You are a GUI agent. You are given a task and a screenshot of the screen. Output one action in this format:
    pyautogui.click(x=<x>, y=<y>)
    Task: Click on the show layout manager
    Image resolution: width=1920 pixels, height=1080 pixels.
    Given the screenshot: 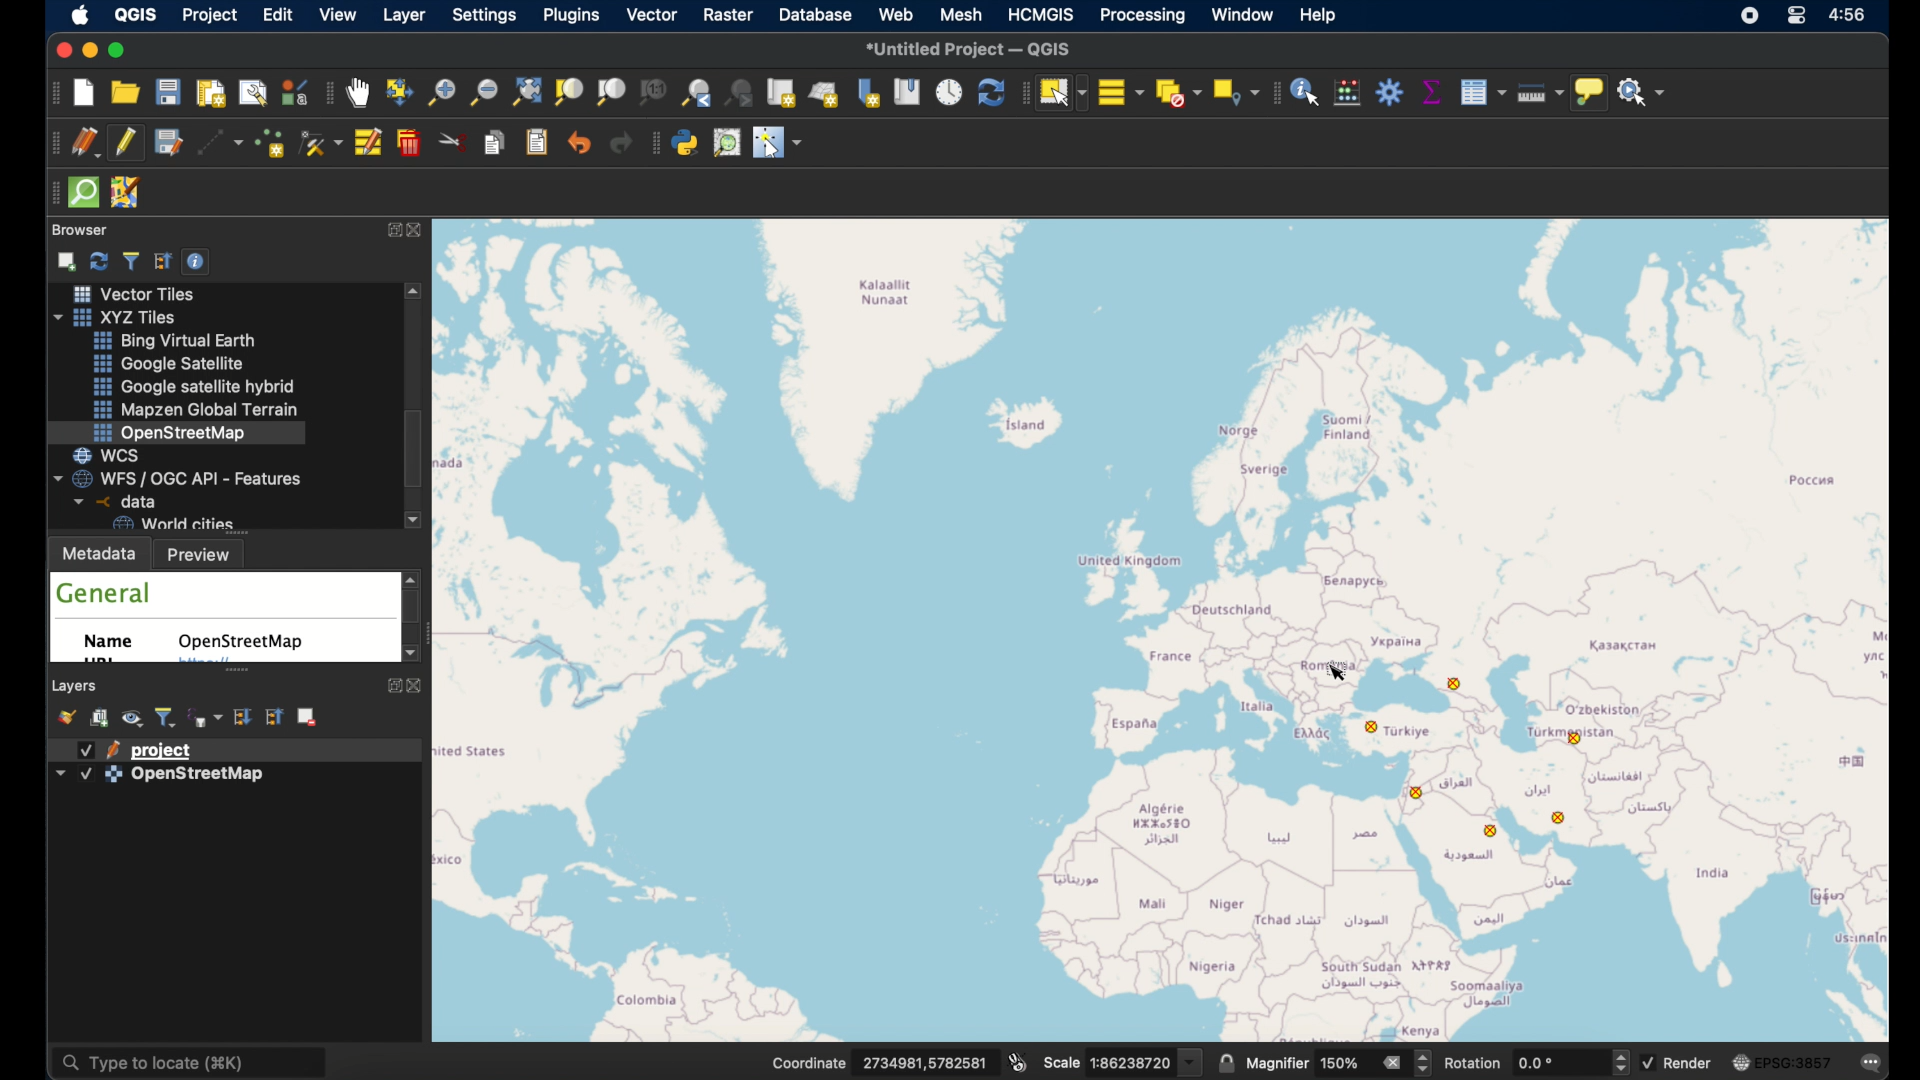 What is the action you would take?
    pyautogui.click(x=255, y=95)
    